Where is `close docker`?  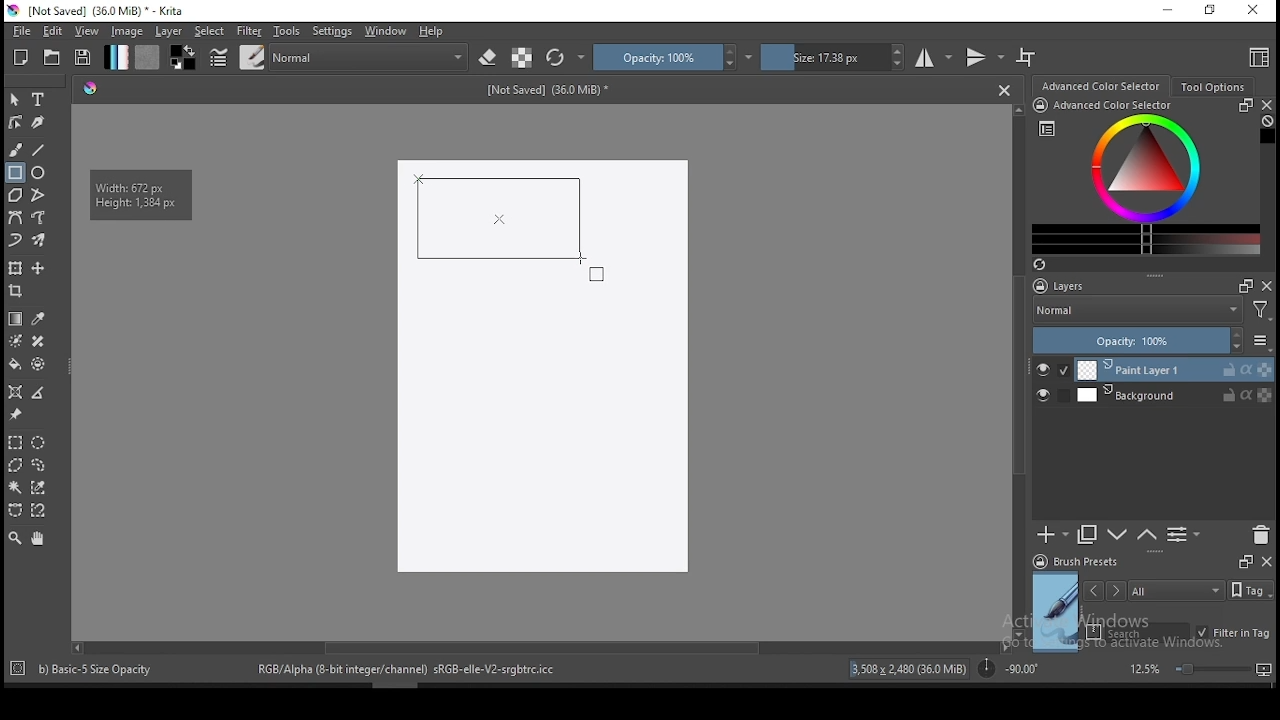 close docker is located at coordinates (1266, 560).